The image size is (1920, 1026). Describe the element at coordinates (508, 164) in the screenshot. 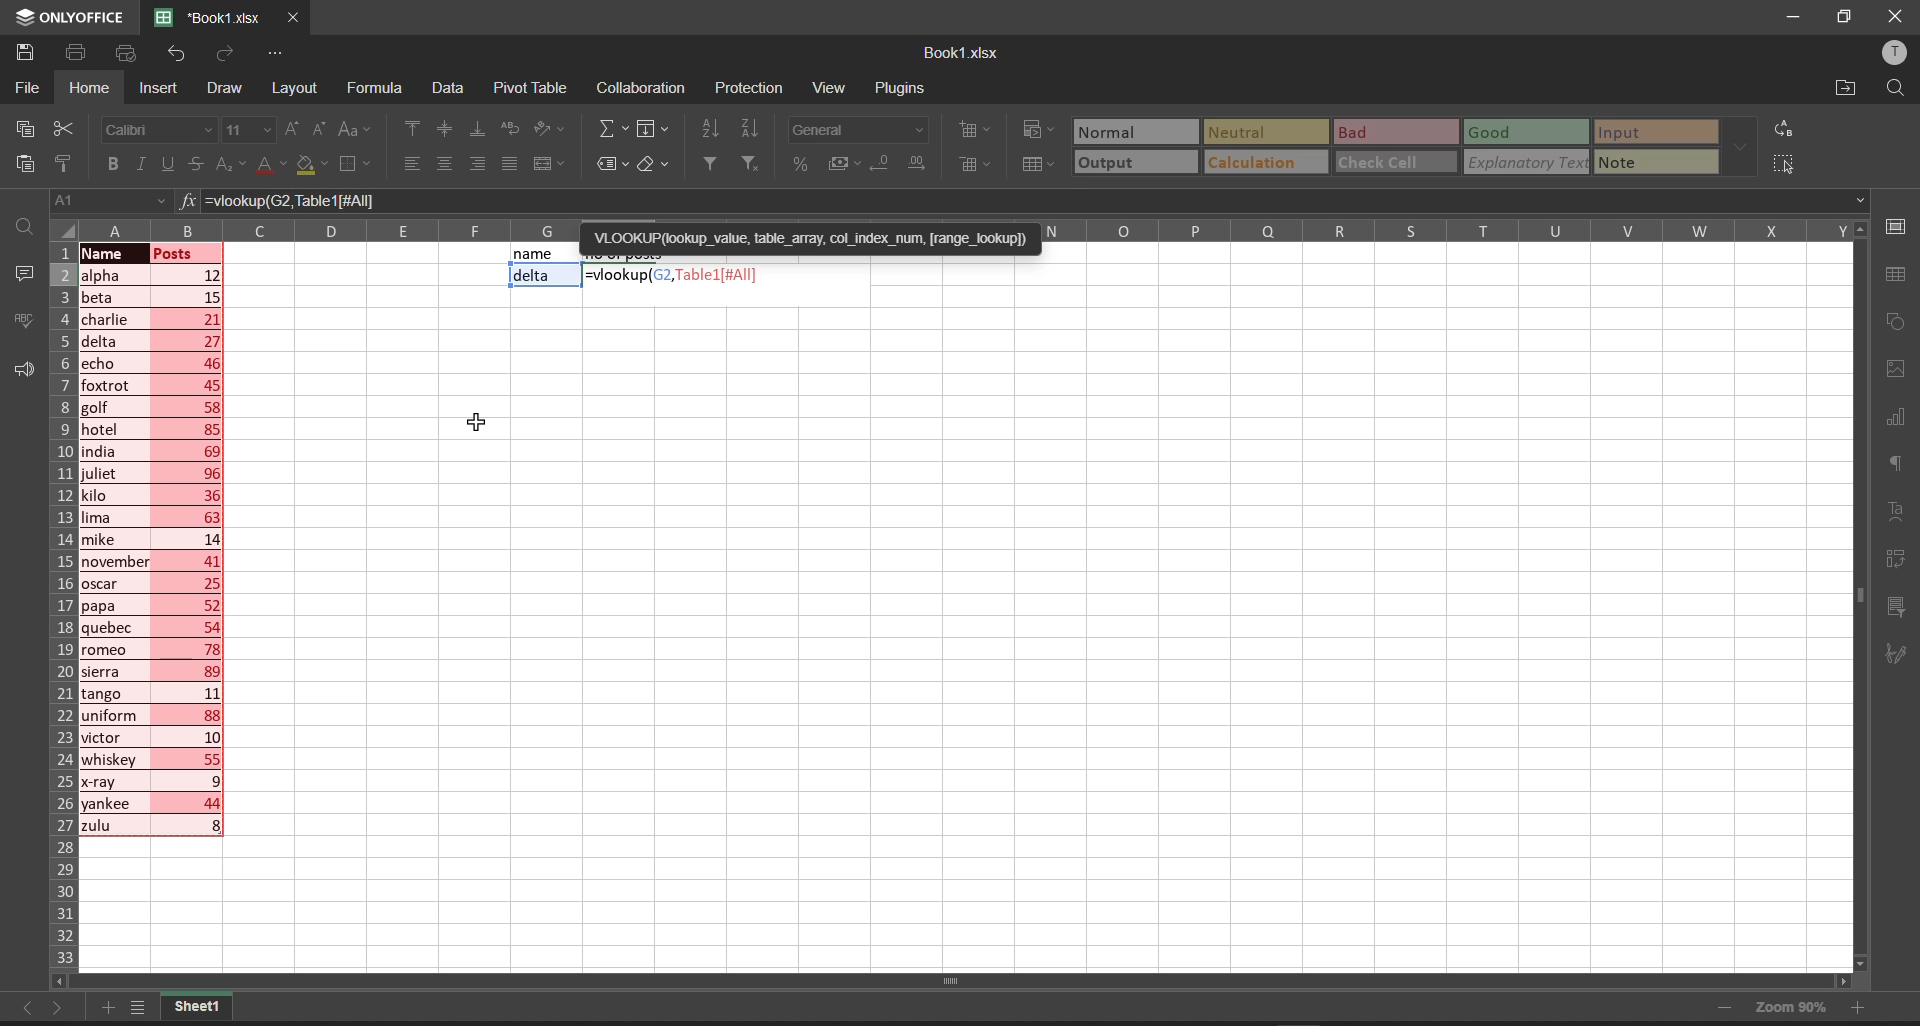

I see `justified` at that location.